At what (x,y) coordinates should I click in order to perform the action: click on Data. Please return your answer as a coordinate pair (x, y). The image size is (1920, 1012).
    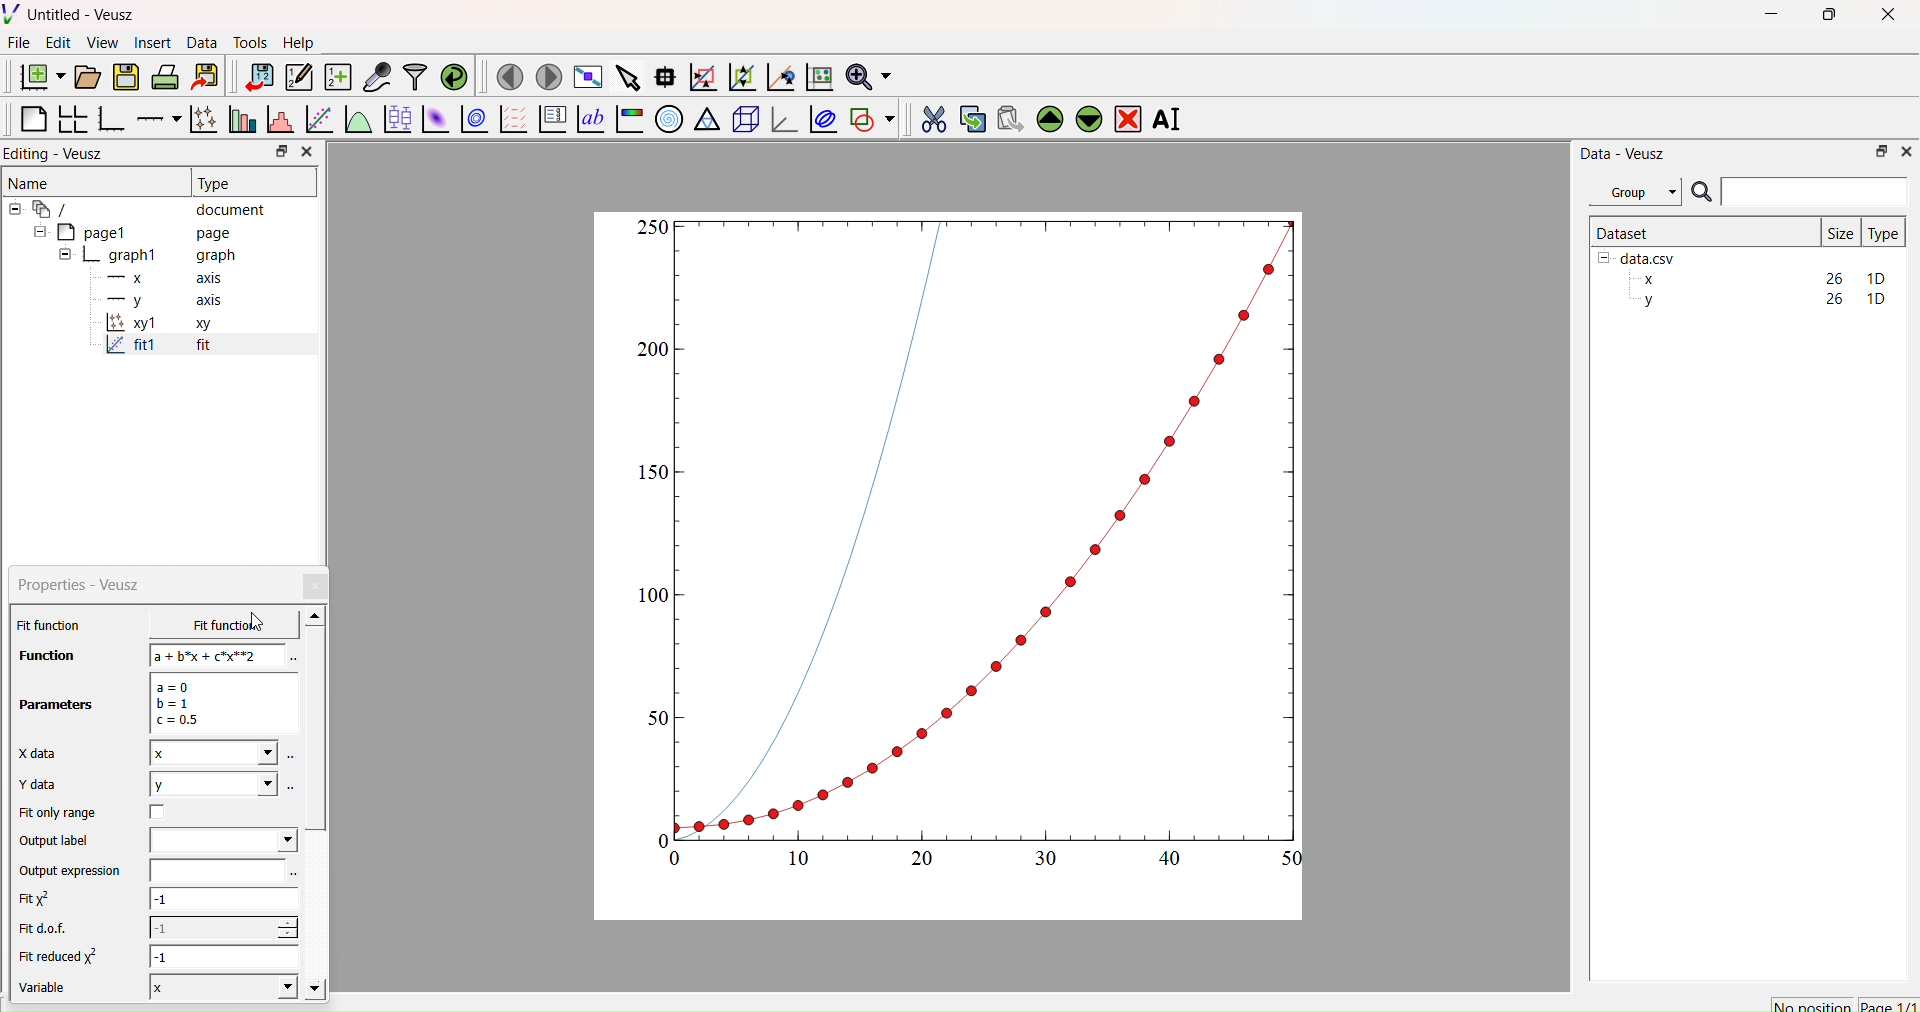
    Looking at the image, I should click on (201, 43).